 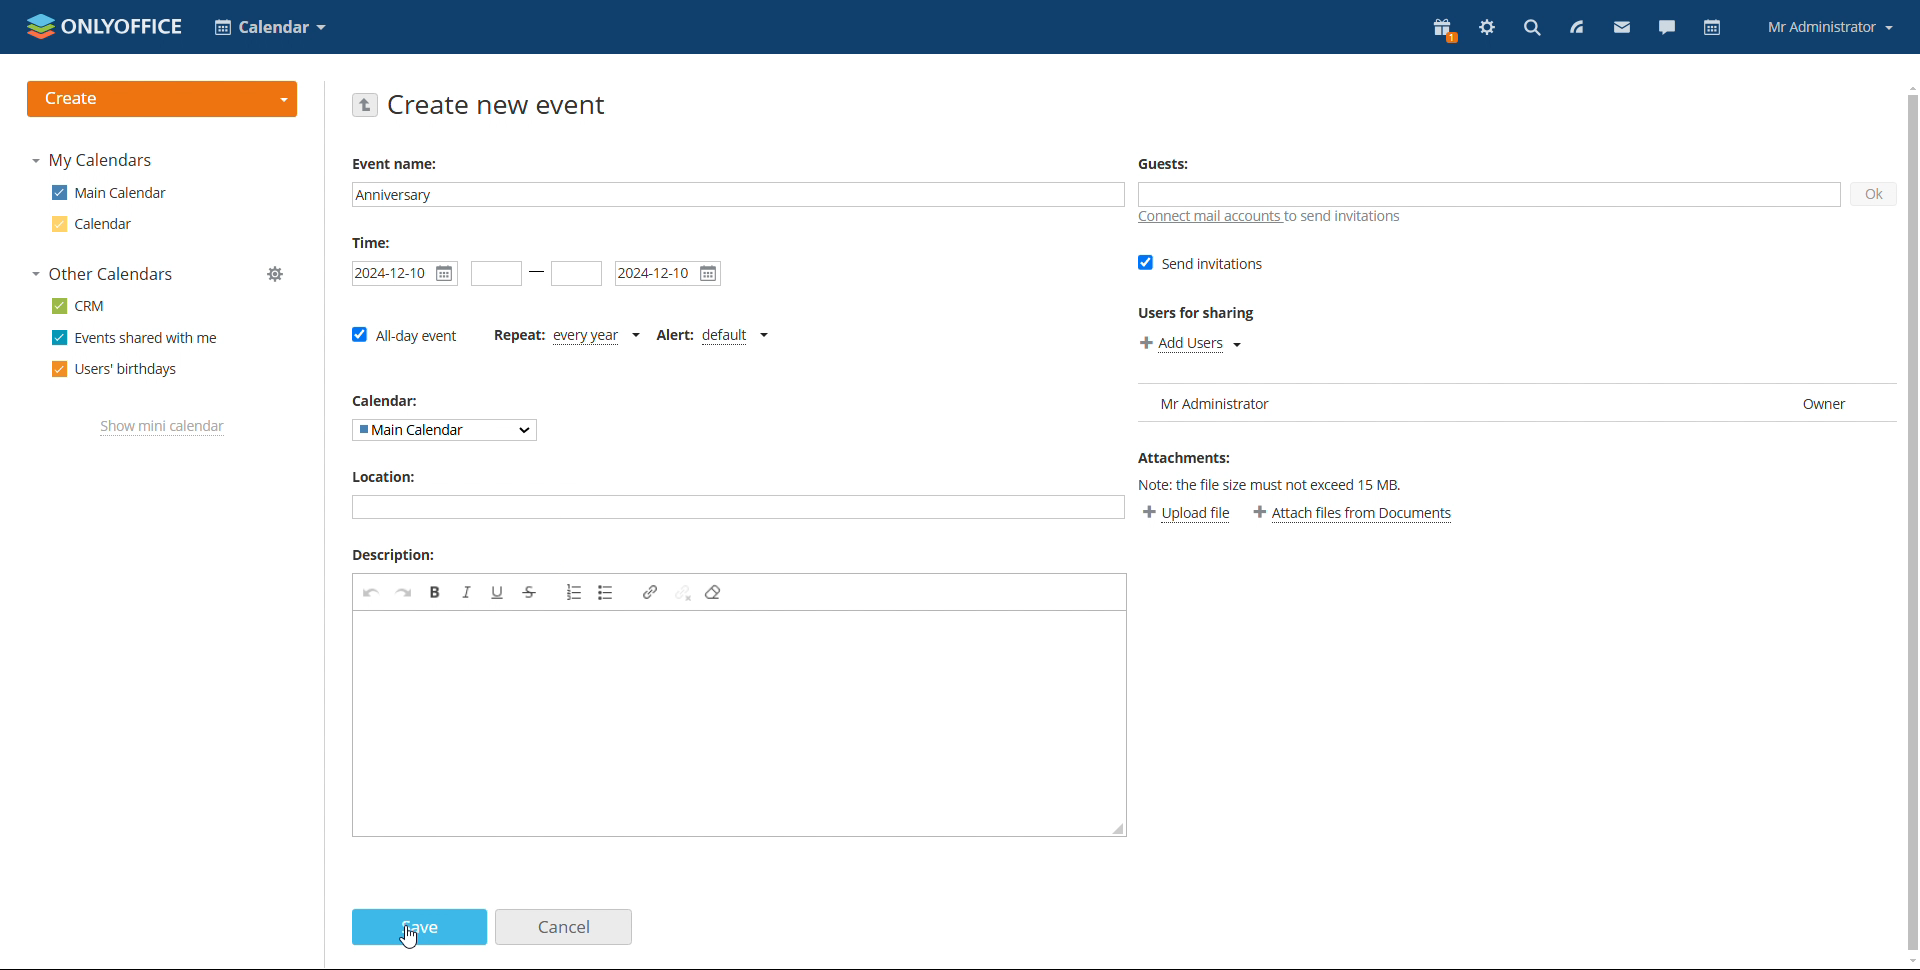 What do you see at coordinates (271, 27) in the screenshot?
I see `select application` at bounding box center [271, 27].